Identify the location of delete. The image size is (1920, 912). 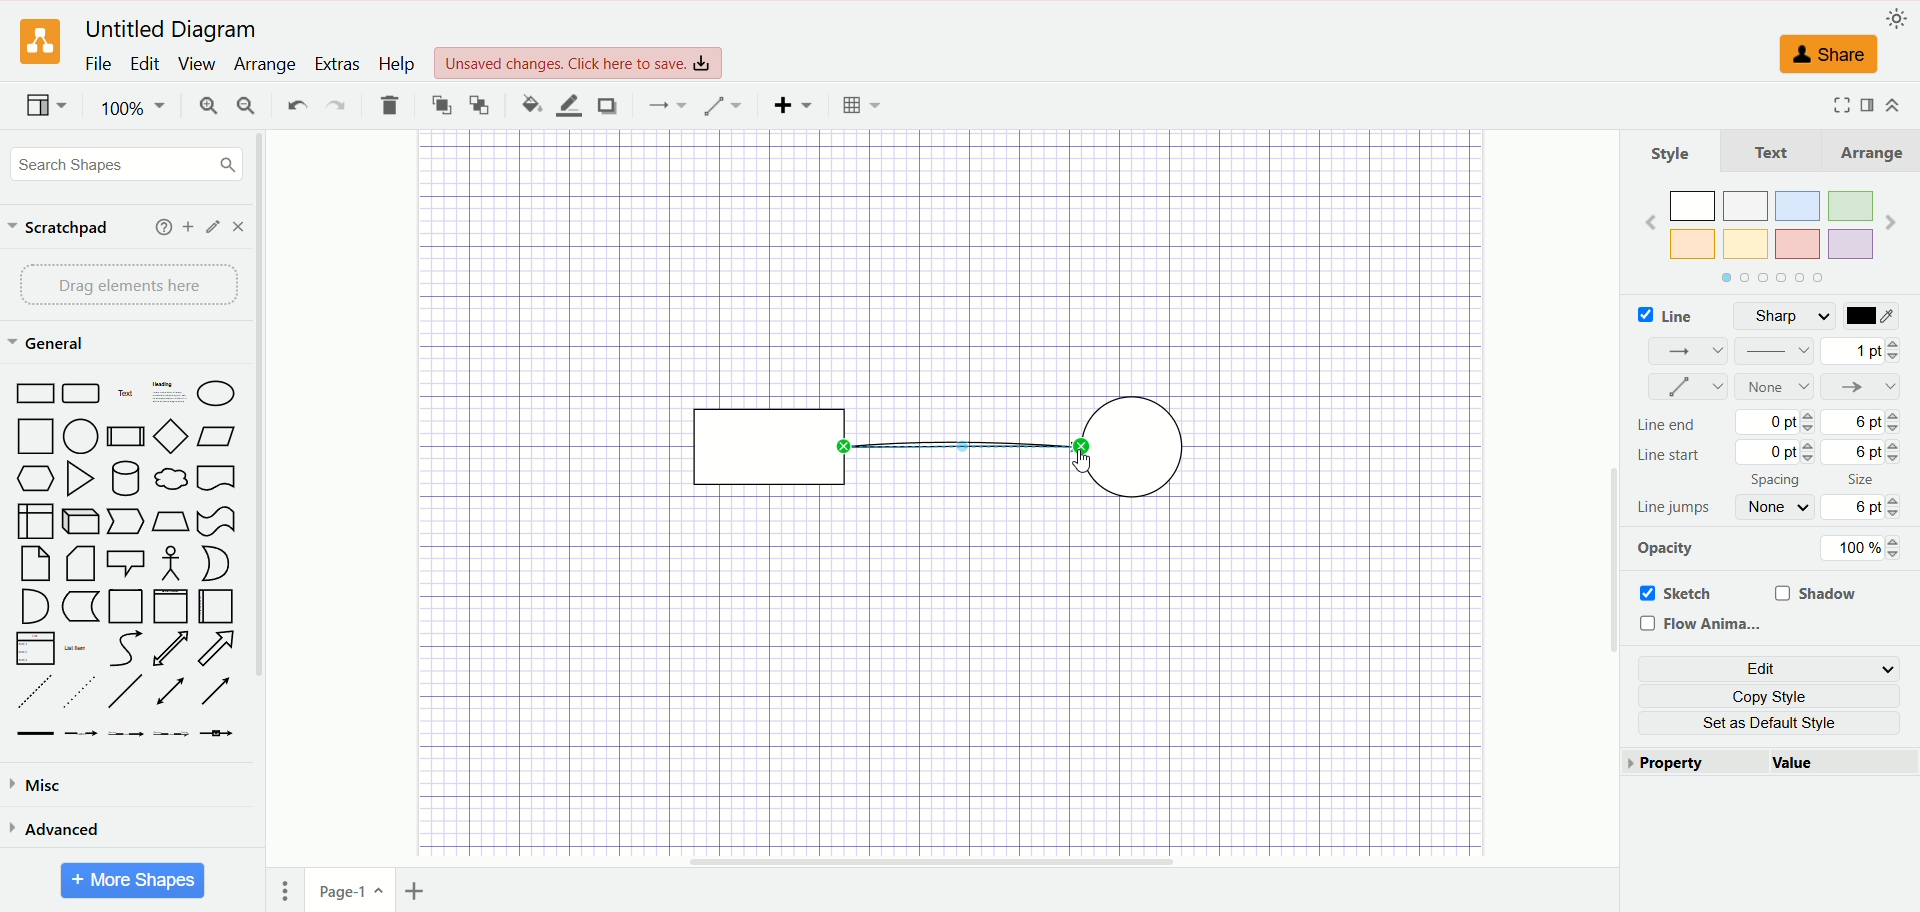
(387, 103).